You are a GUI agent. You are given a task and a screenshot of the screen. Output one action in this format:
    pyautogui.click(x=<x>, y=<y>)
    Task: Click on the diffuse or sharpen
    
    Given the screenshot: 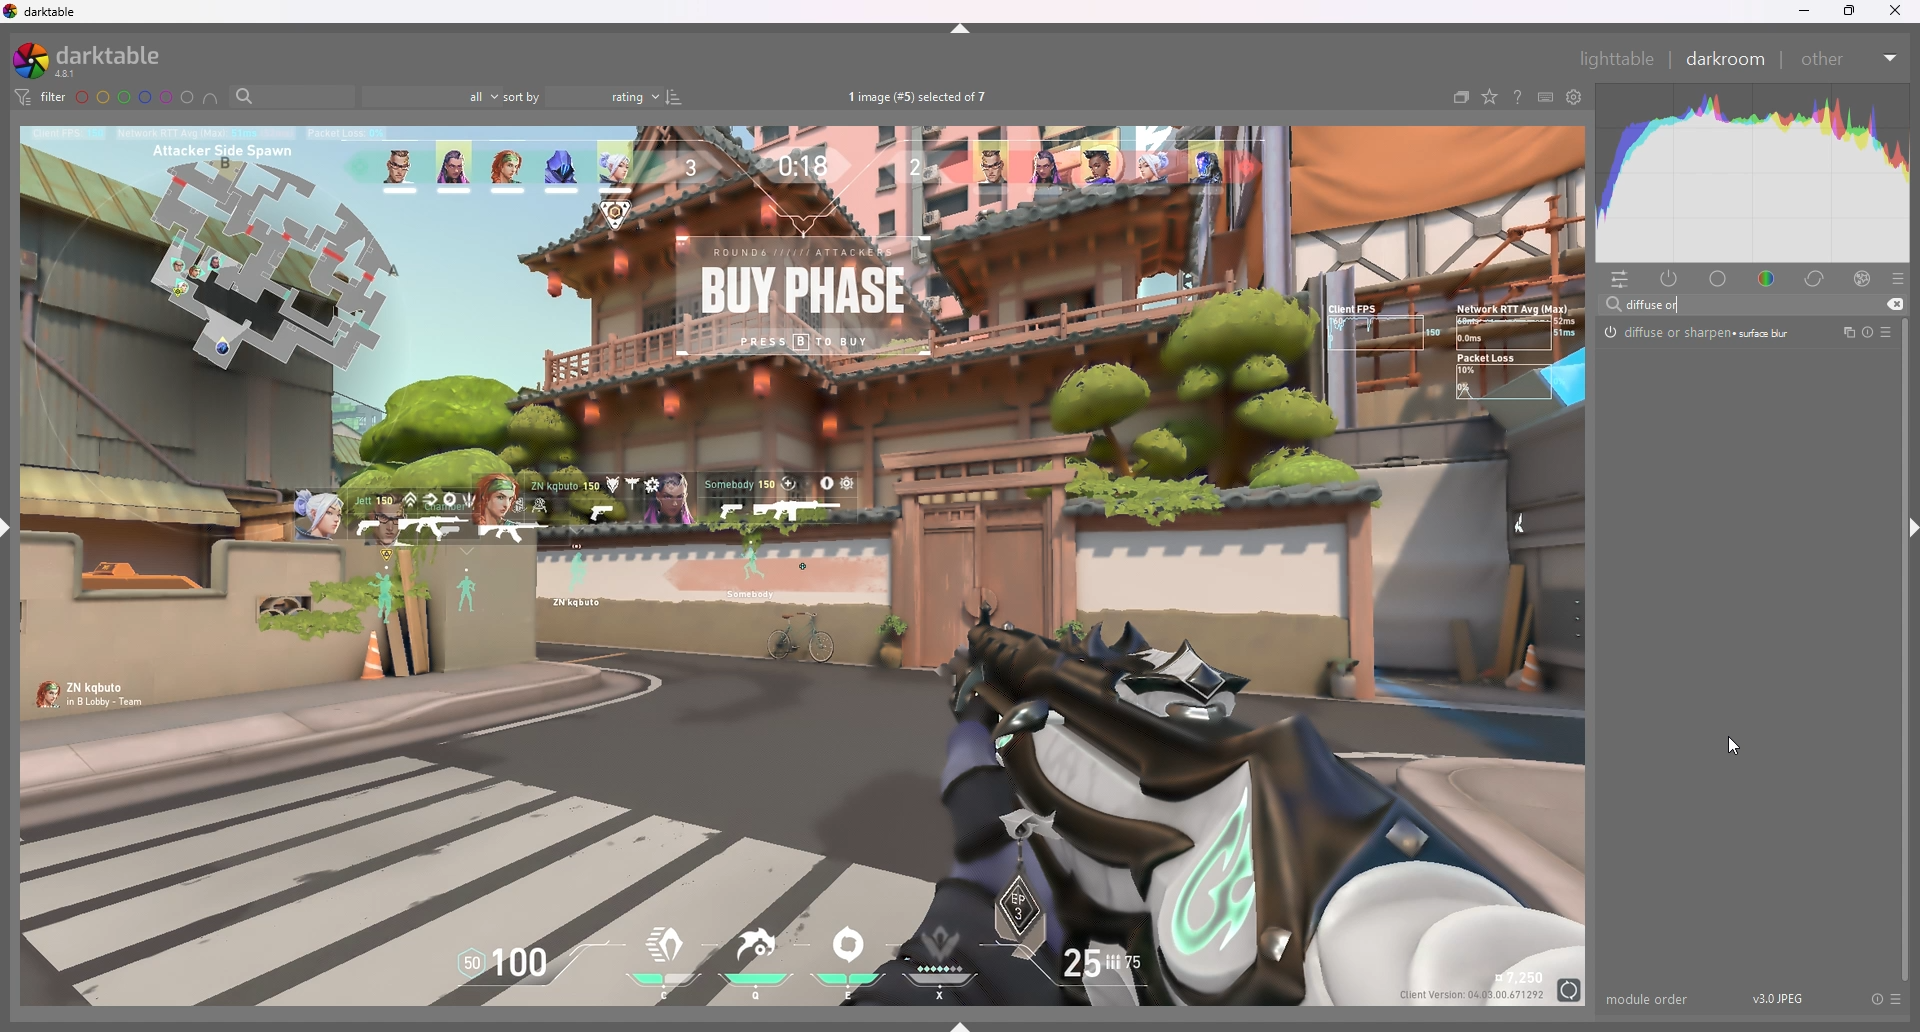 What is the action you would take?
    pyautogui.click(x=1710, y=331)
    